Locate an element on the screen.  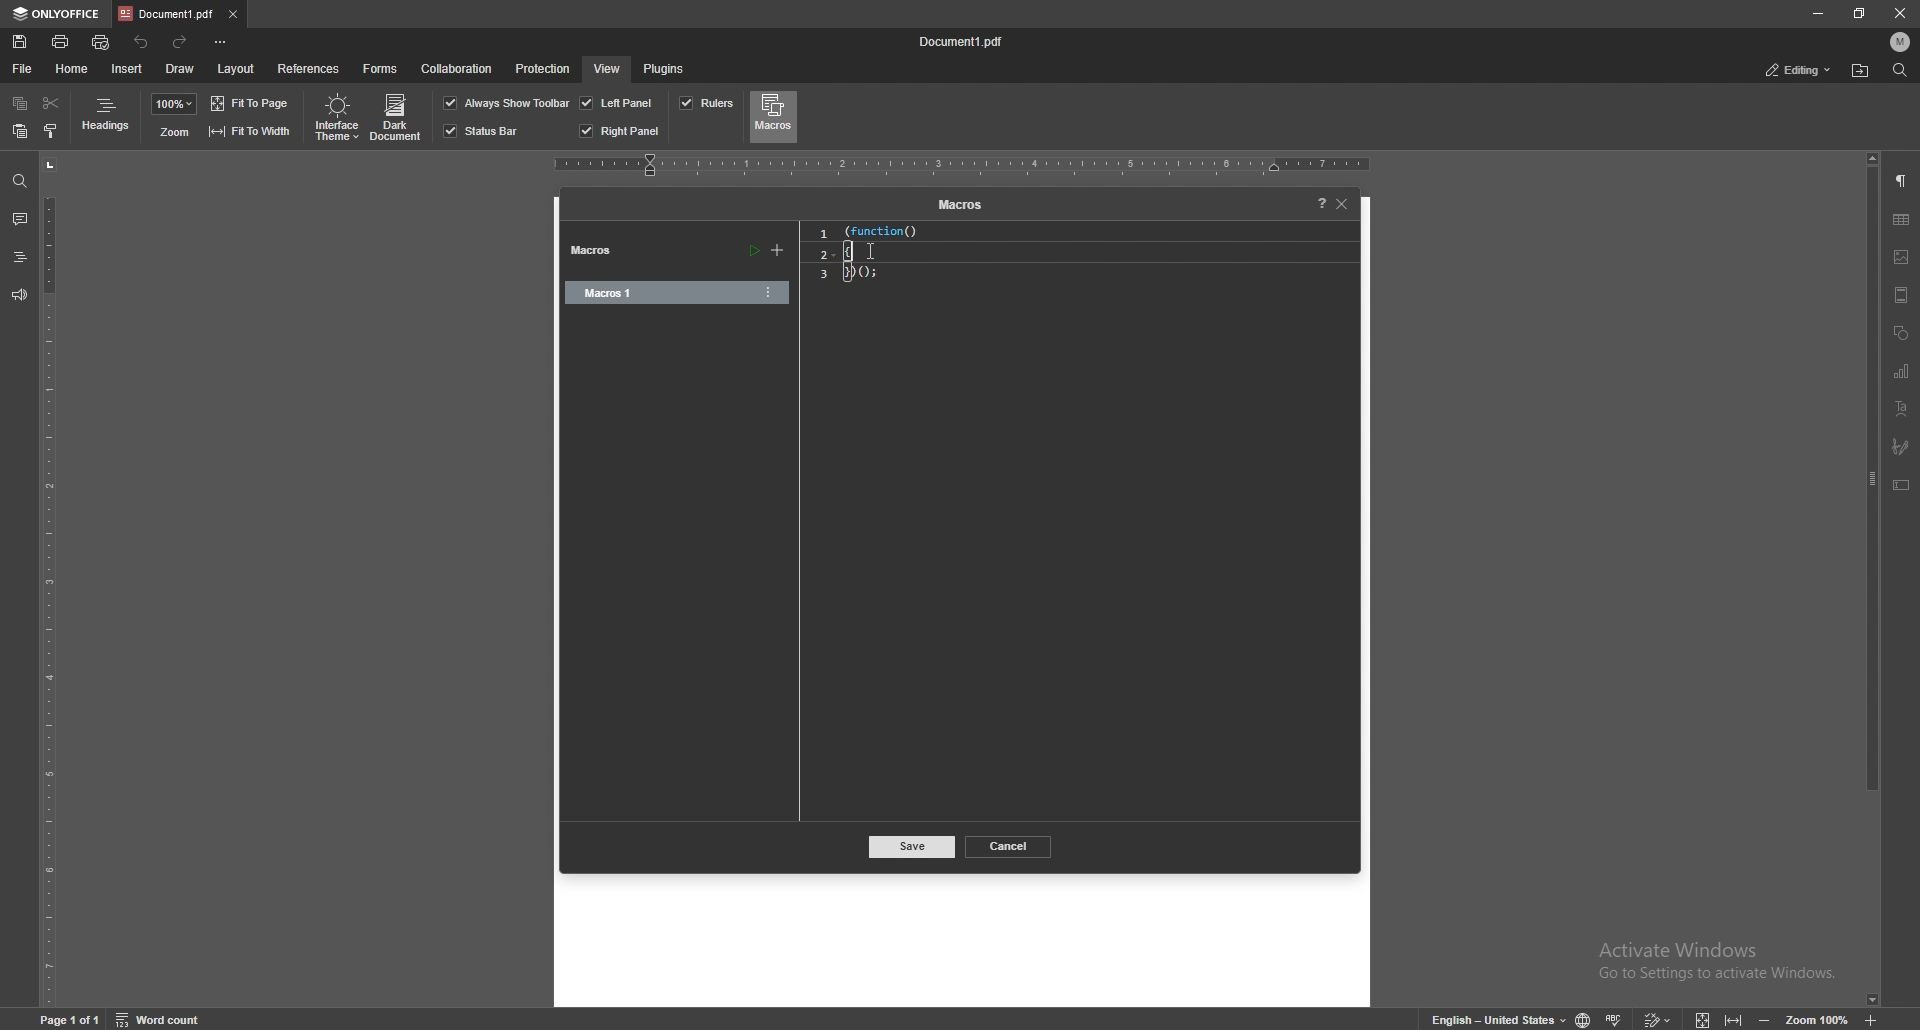
macros is located at coordinates (773, 116).